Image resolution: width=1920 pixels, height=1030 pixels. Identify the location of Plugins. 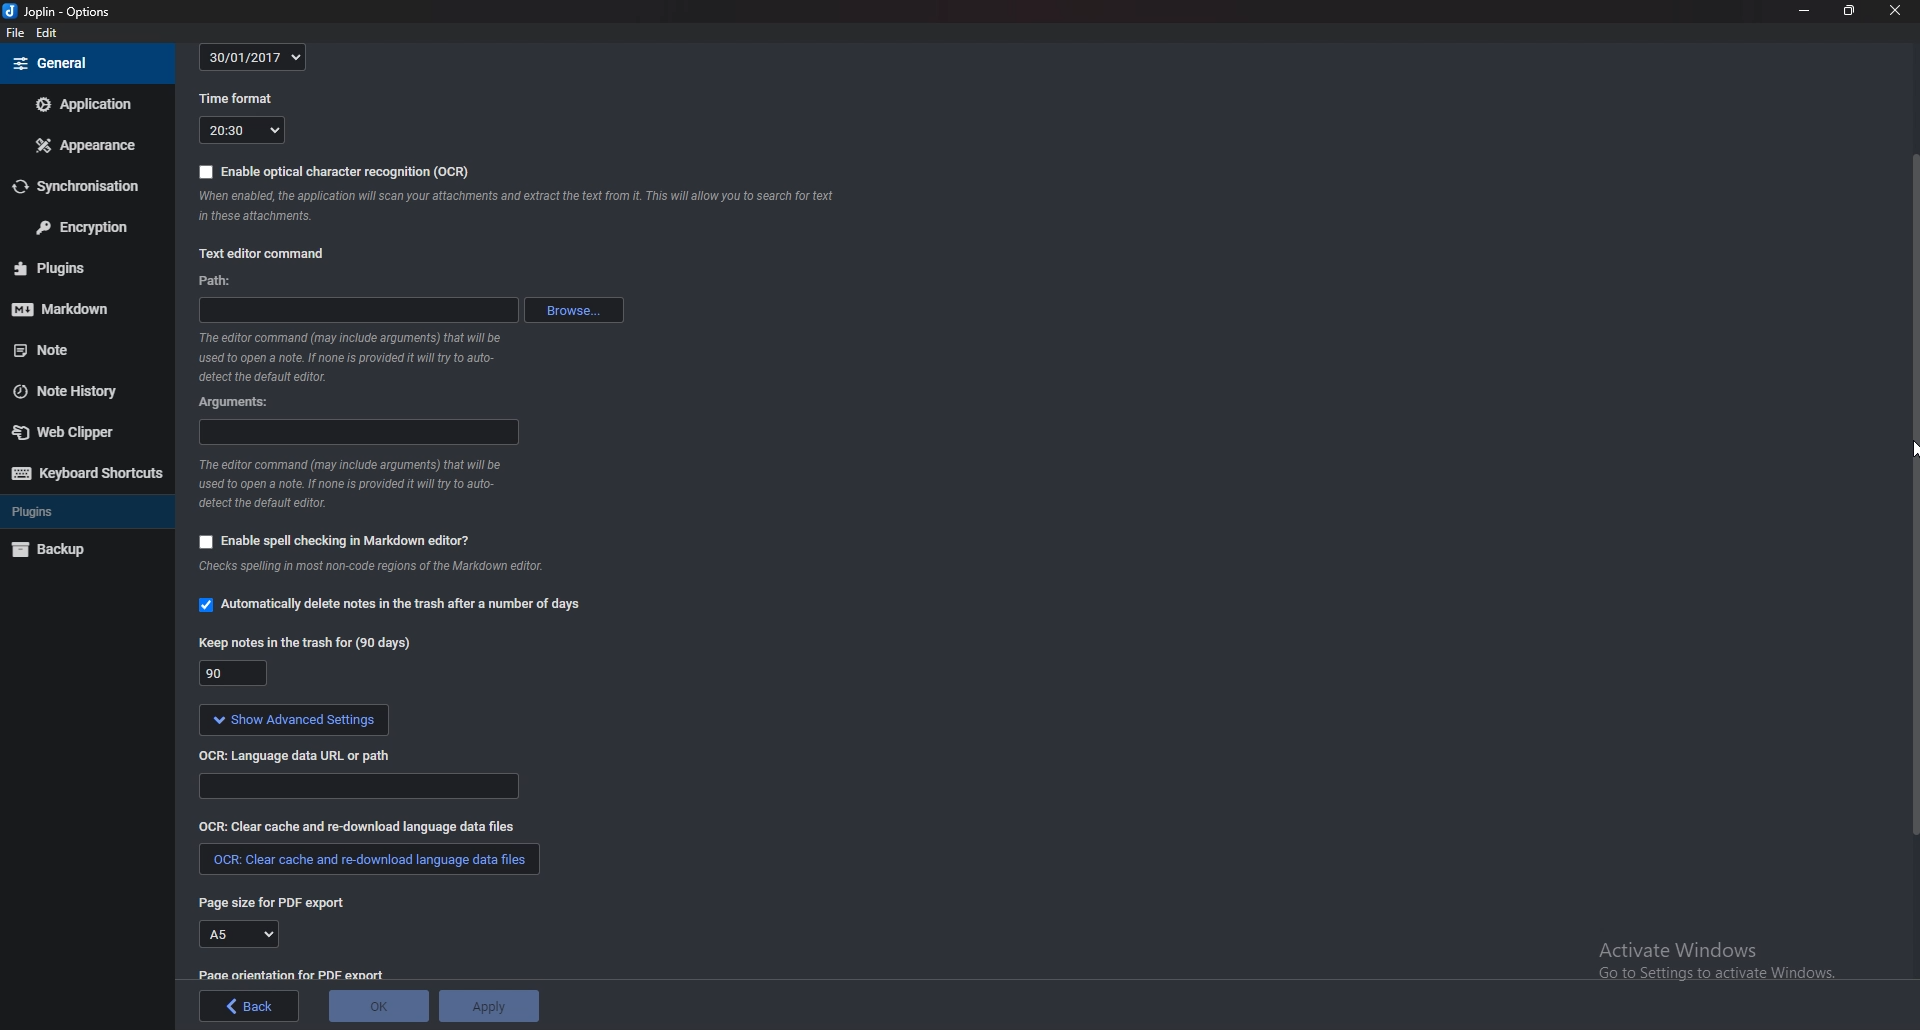
(70, 269).